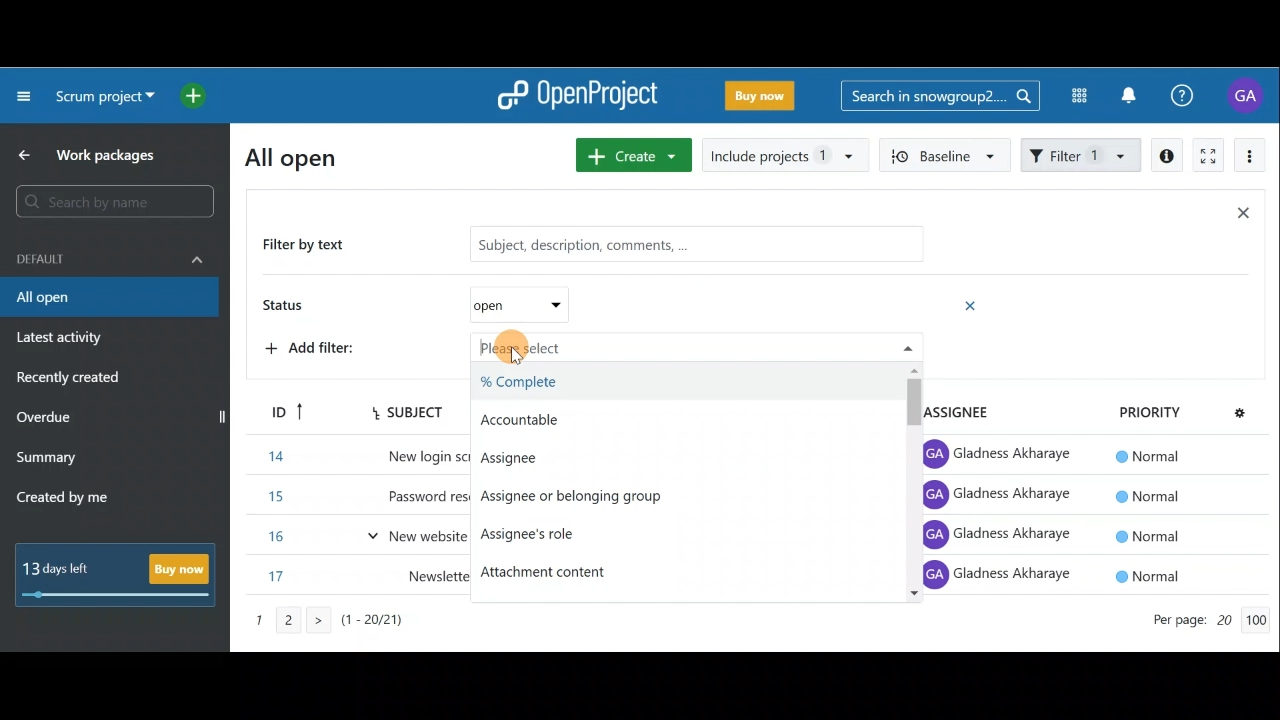 The height and width of the screenshot is (720, 1280). Describe the element at coordinates (593, 246) in the screenshot. I see `Filter by text` at that location.